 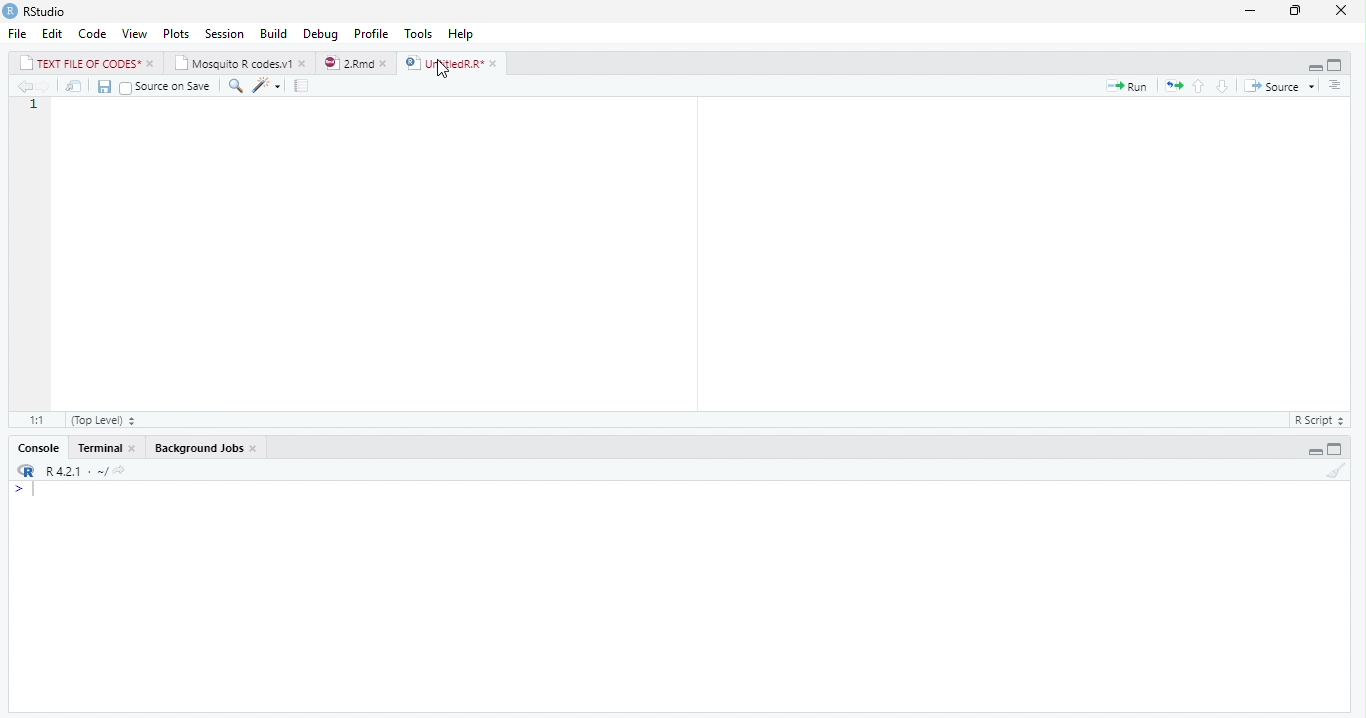 I want to click on R Script, so click(x=1320, y=419).